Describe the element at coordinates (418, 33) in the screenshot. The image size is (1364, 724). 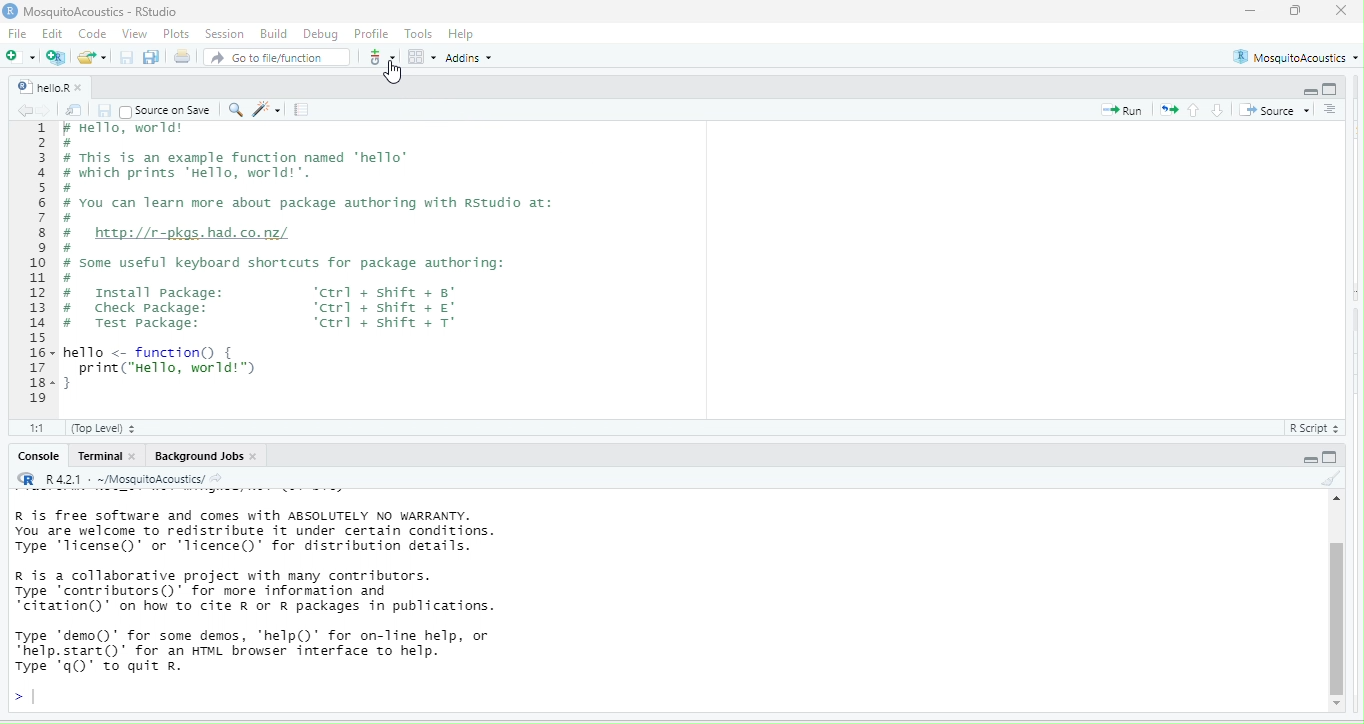
I see `Tools` at that location.